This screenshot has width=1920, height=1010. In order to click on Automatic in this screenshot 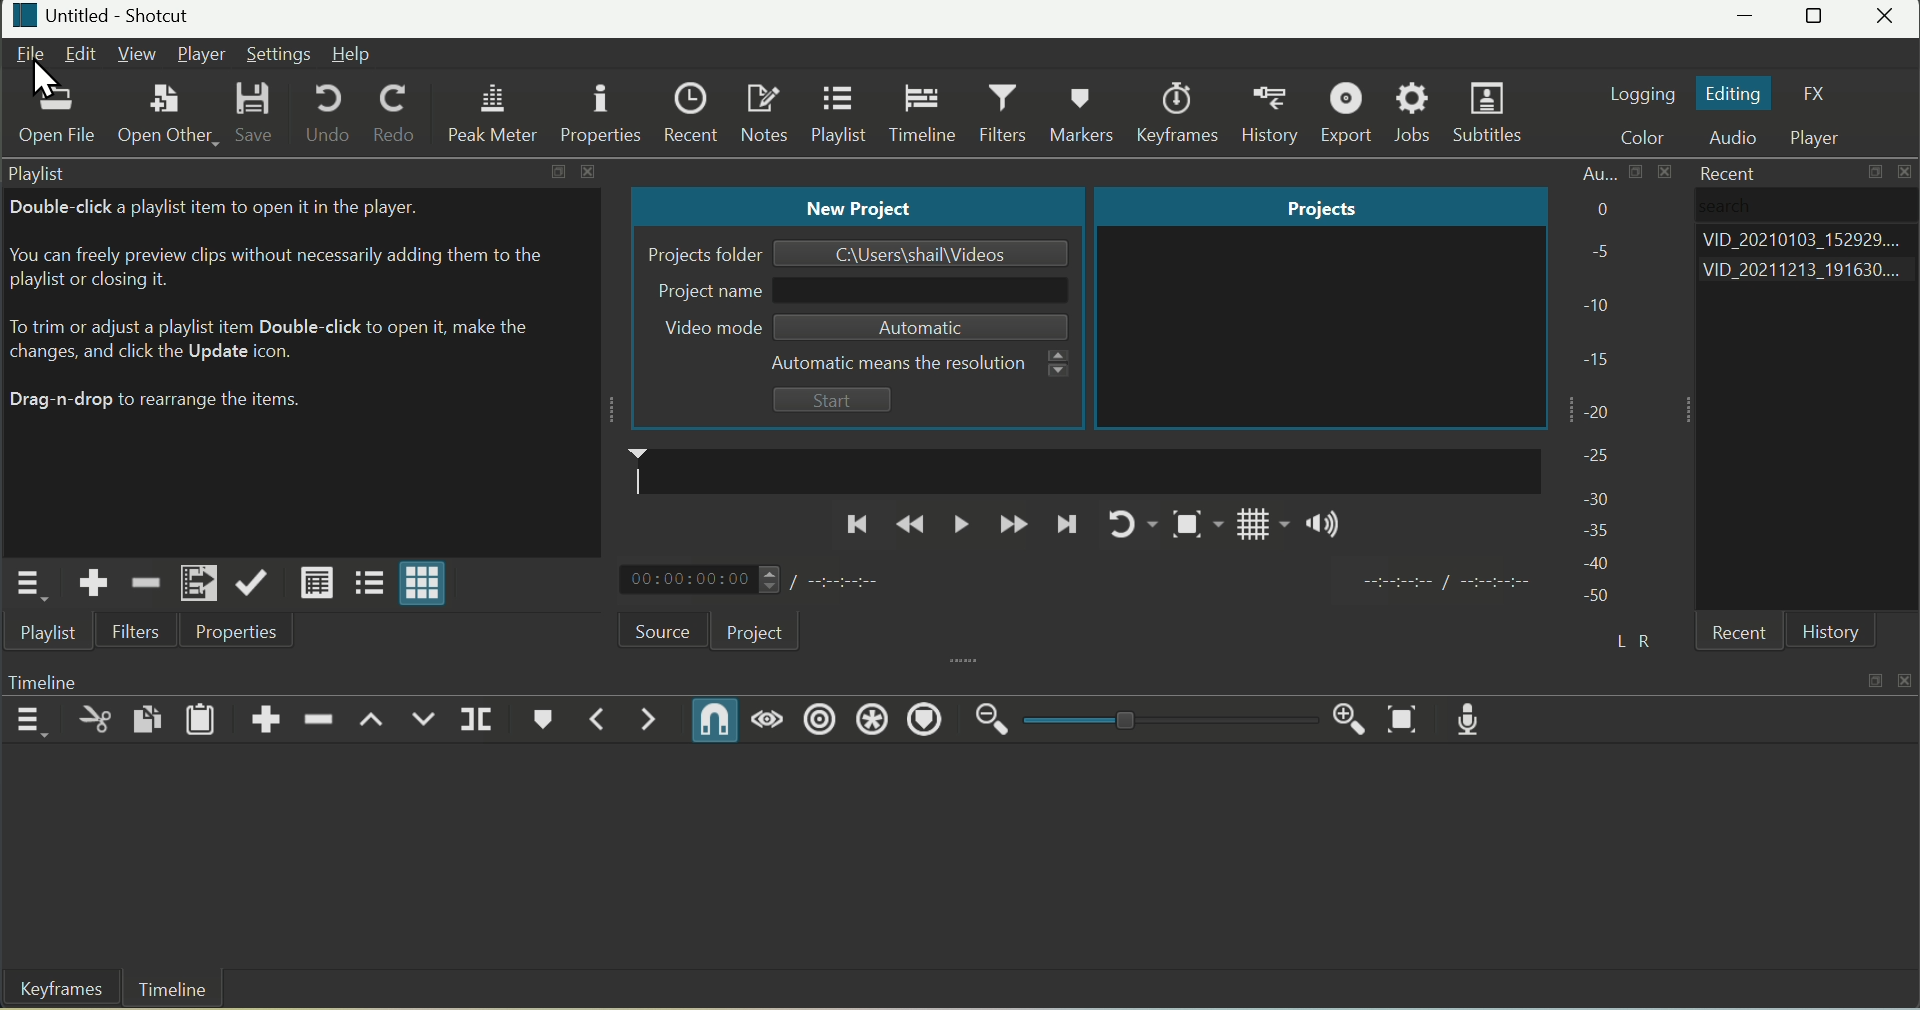, I will do `click(910, 327)`.